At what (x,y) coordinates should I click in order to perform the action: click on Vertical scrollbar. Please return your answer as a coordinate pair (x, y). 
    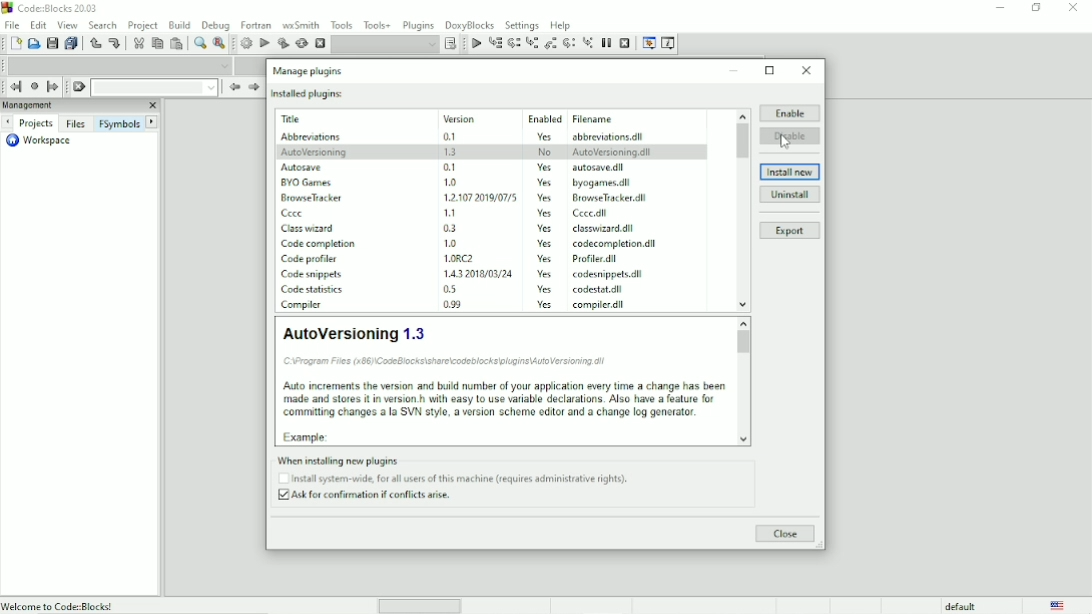
    Looking at the image, I should click on (745, 384).